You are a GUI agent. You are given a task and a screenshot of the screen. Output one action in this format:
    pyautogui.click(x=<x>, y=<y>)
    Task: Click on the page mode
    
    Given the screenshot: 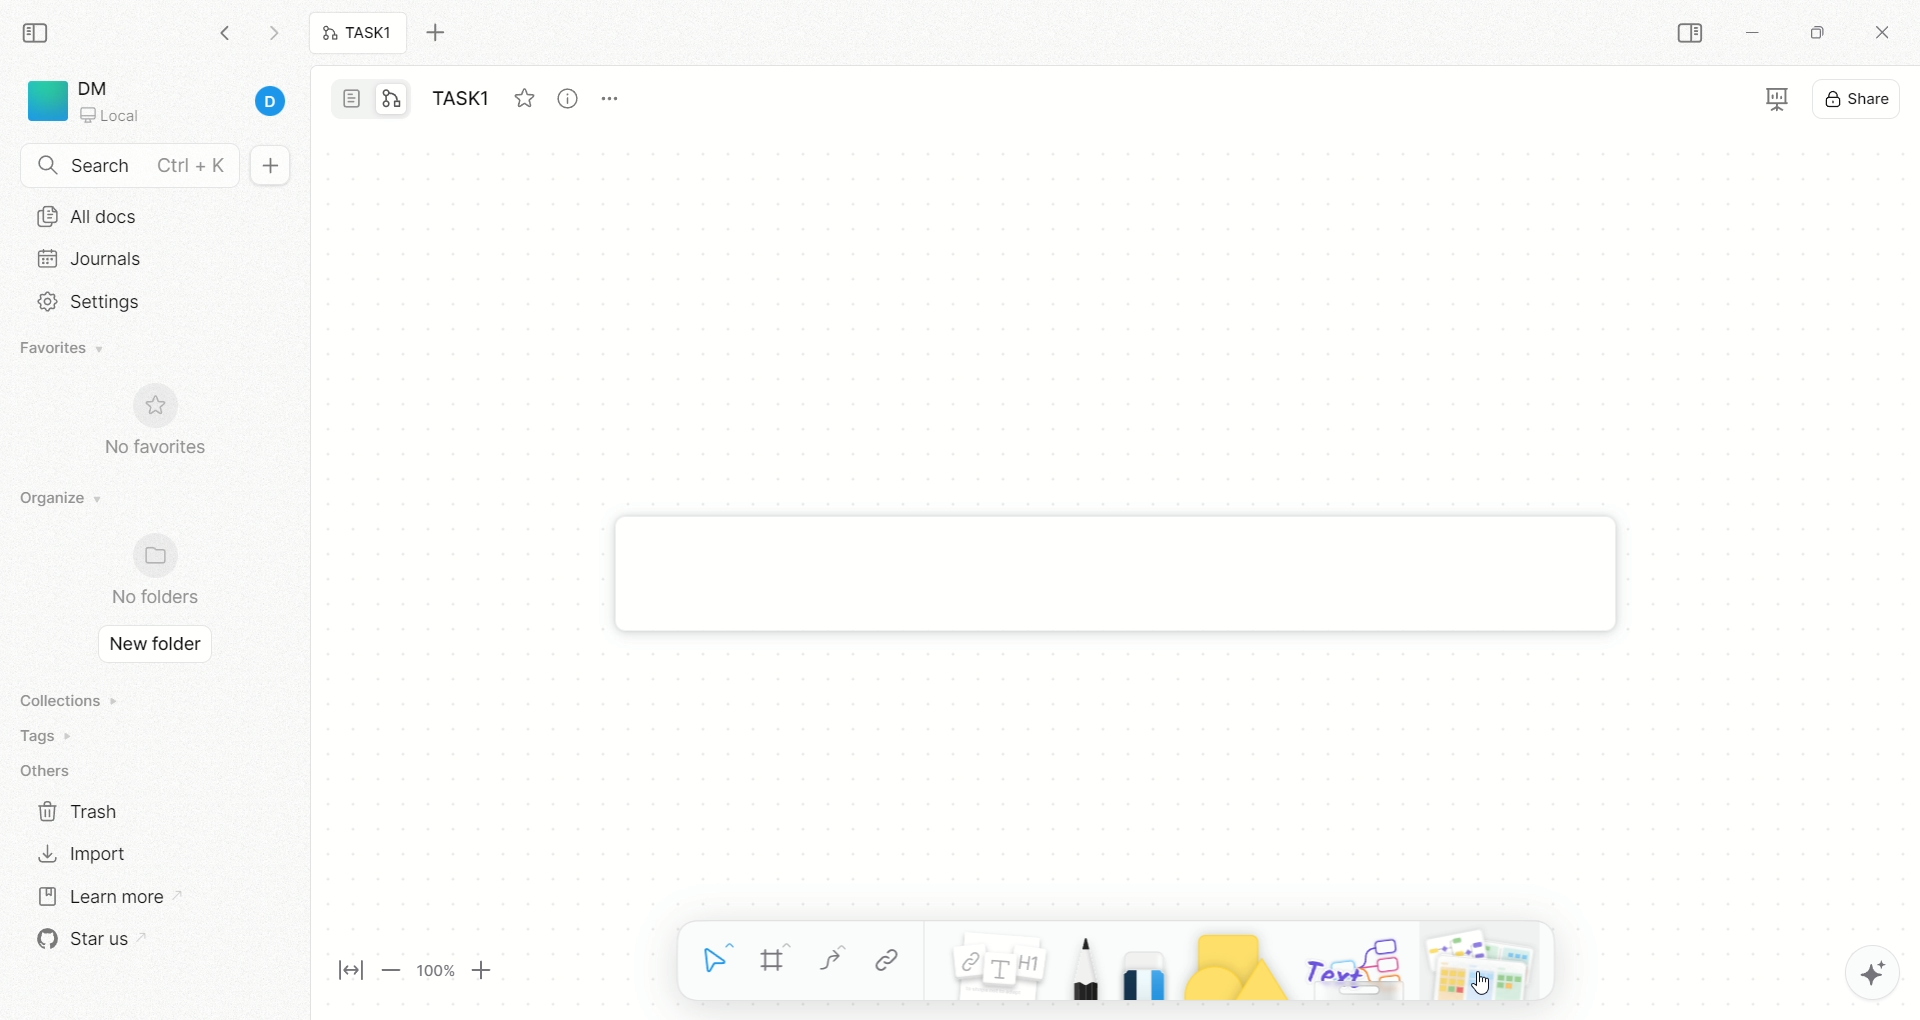 What is the action you would take?
    pyautogui.click(x=353, y=101)
    